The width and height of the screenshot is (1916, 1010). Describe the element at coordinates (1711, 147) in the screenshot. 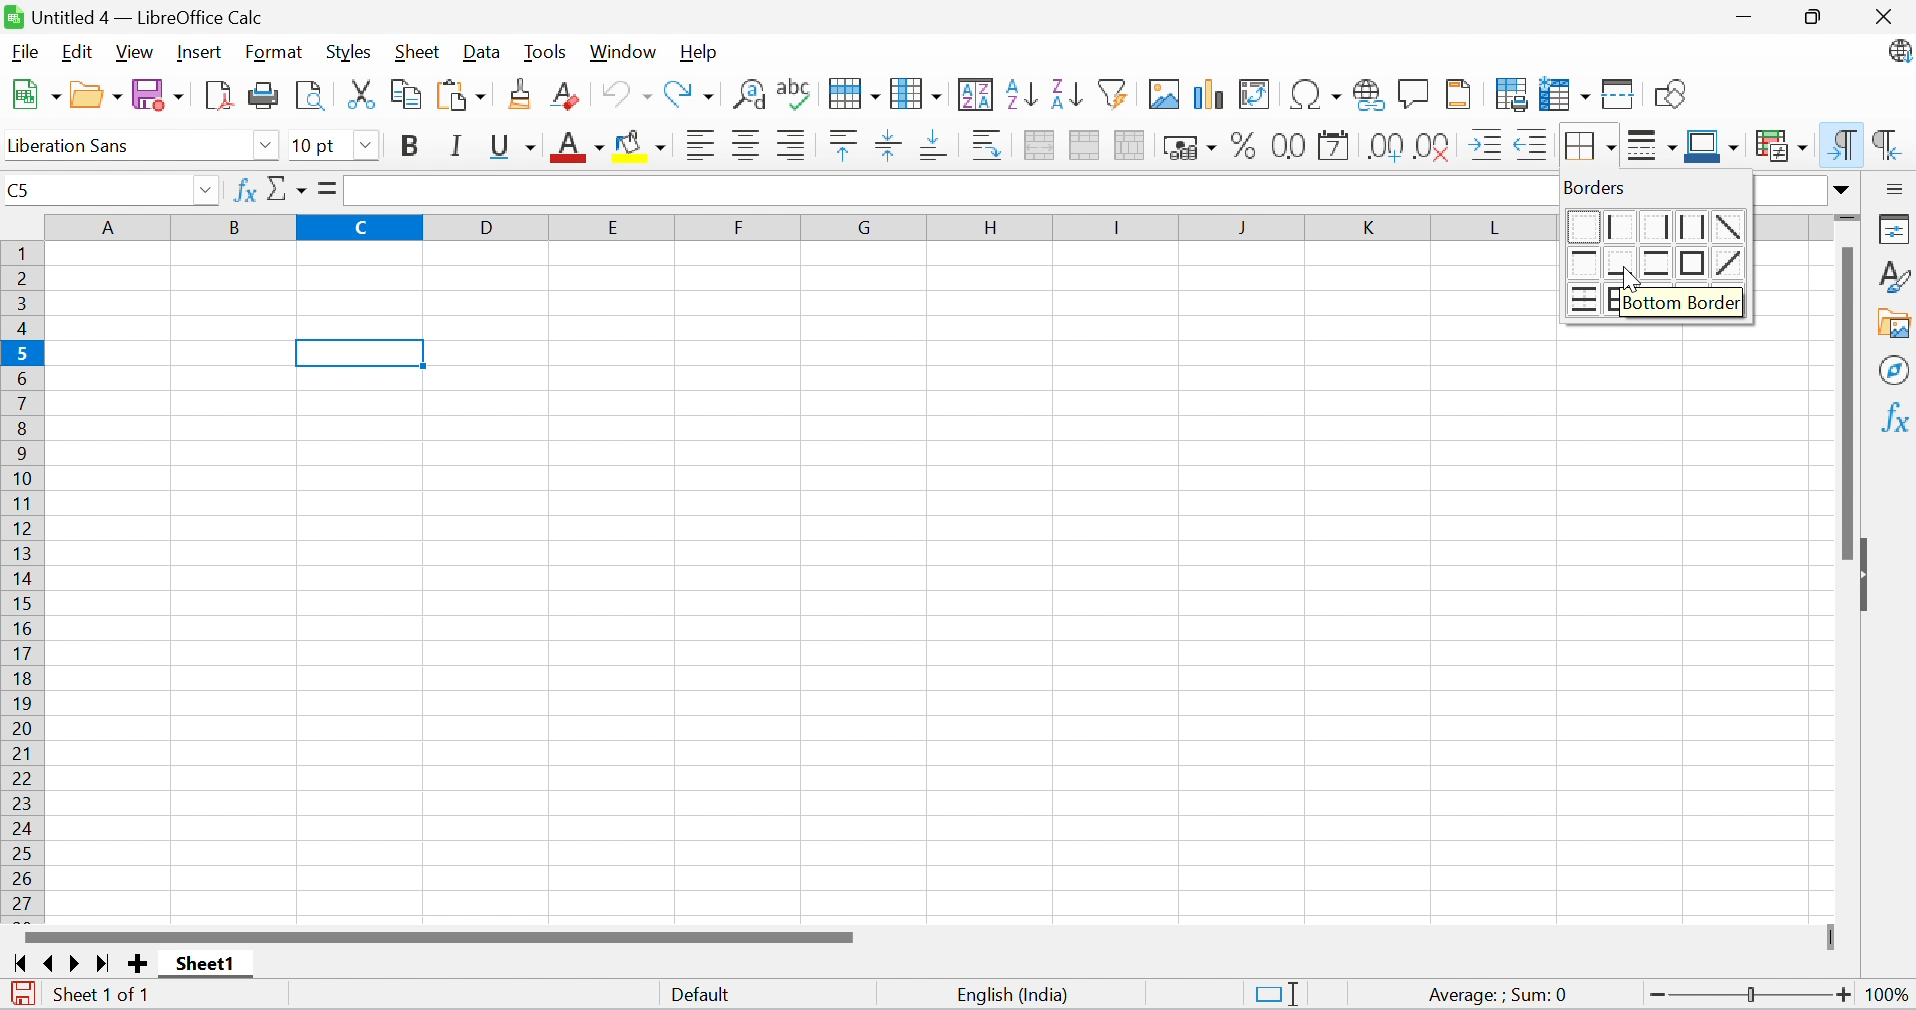

I see `Border color` at that location.